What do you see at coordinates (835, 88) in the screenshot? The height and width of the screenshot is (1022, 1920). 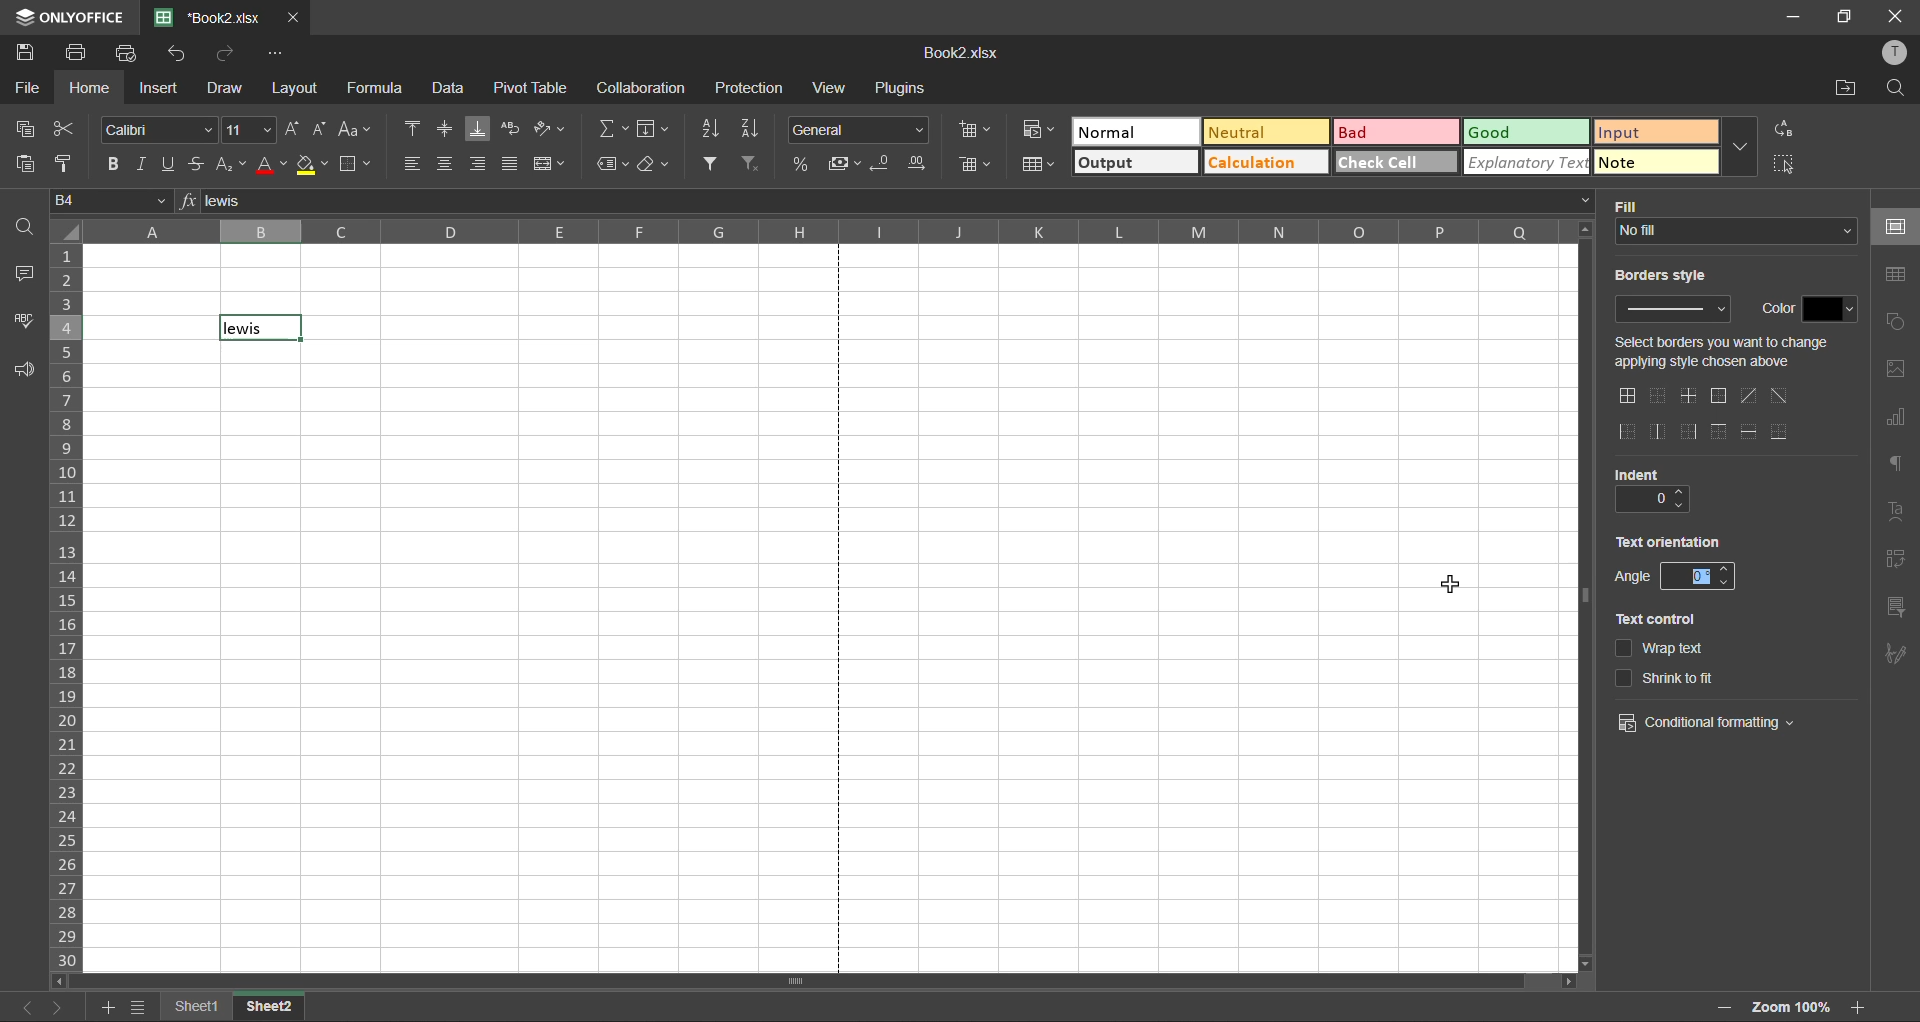 I see `view` at bounding box center [835, 88].